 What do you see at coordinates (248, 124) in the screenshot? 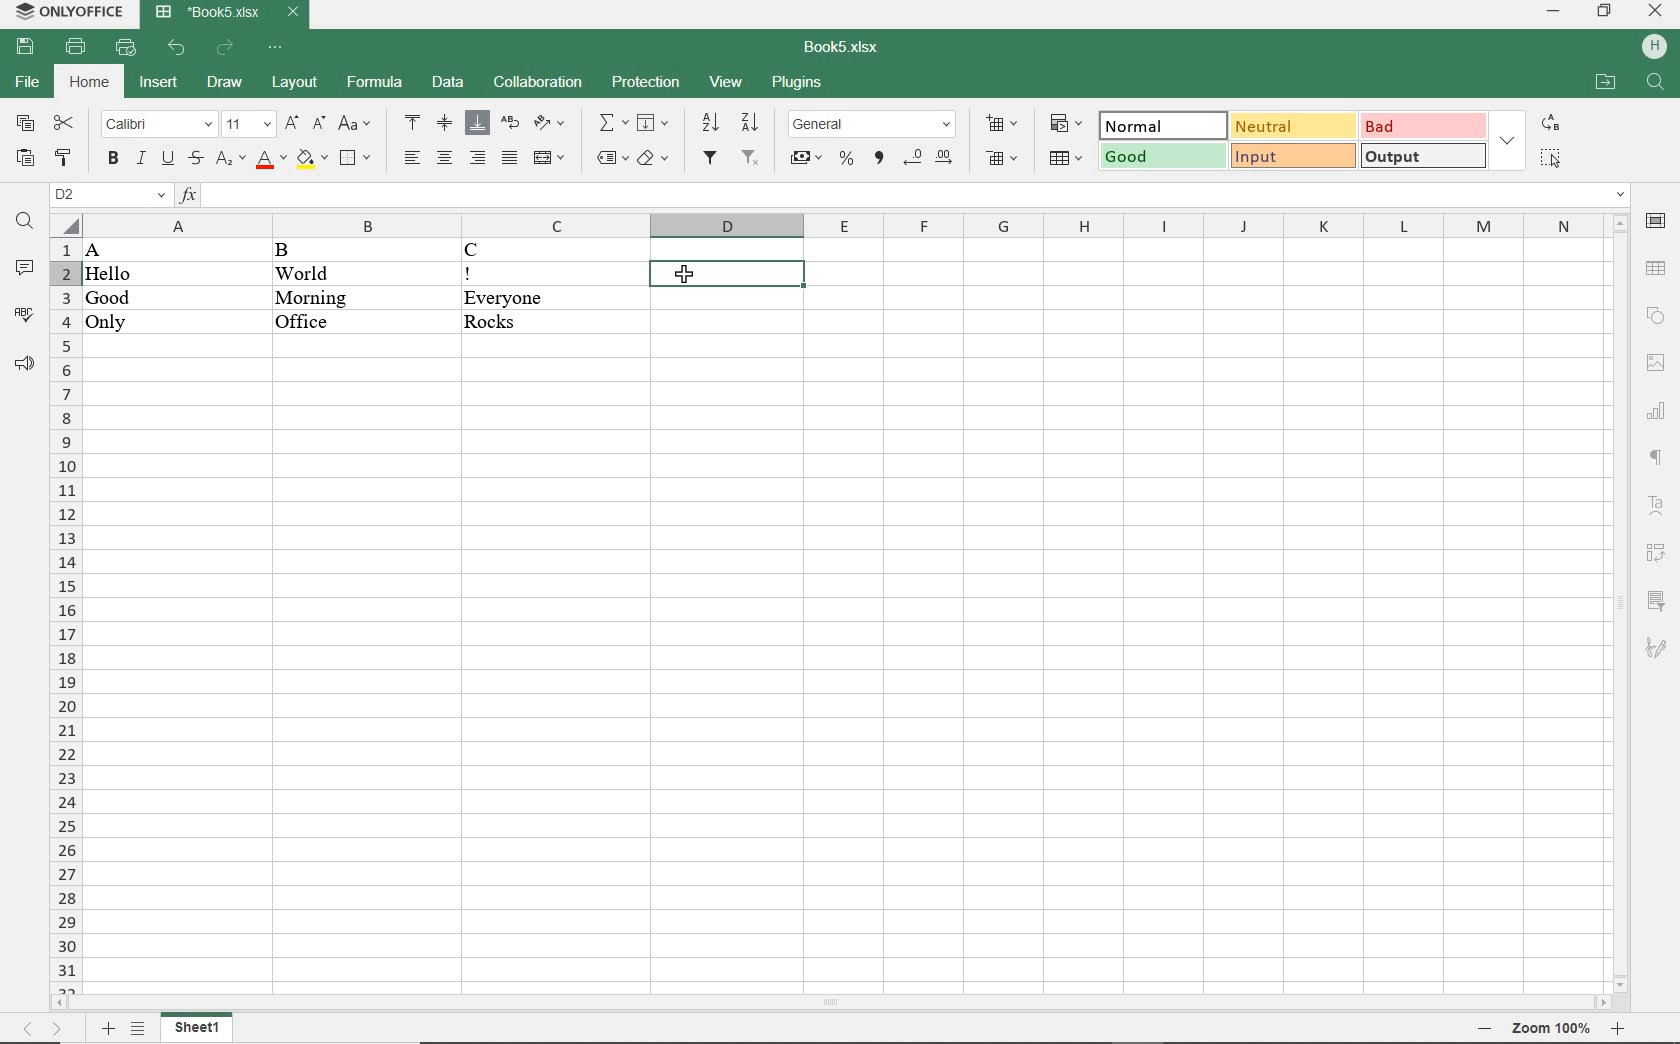
I see `FONT SIZE` at bounding box center [248, 124].